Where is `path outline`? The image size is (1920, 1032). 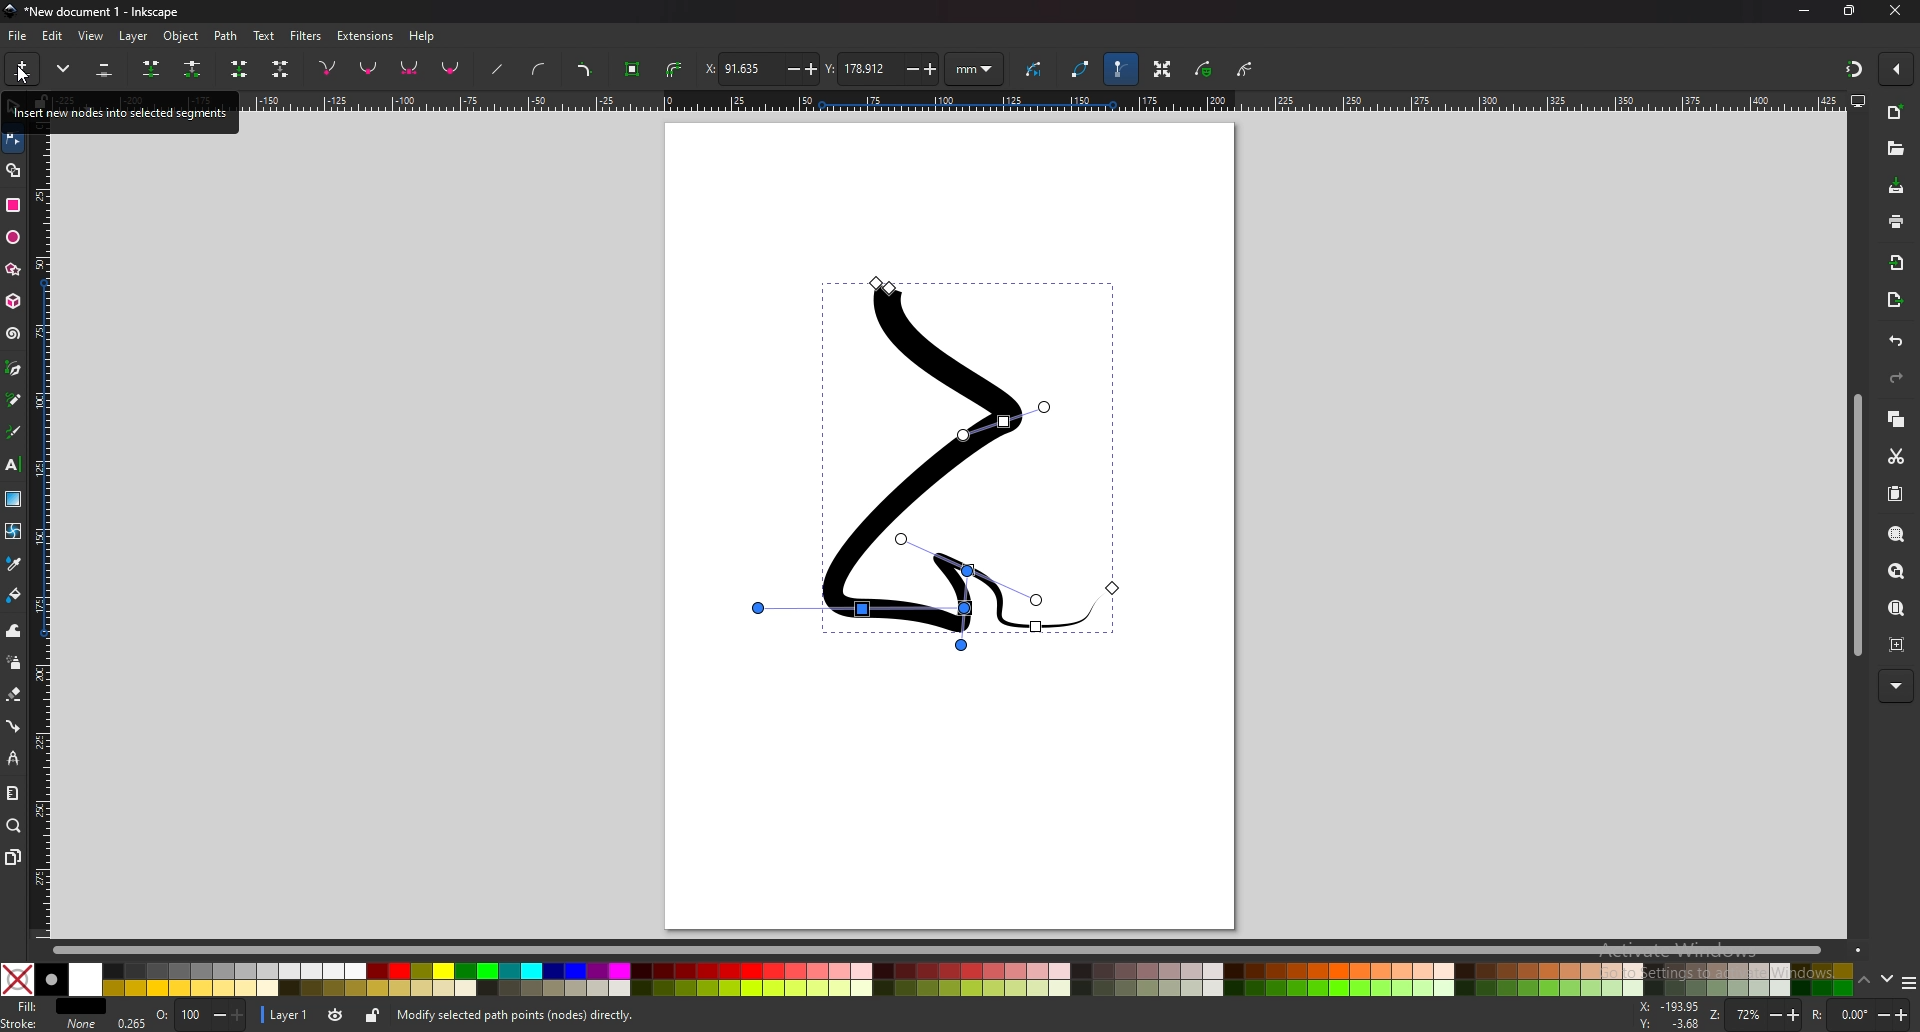
path outline is located at coordinates (1082, 69).